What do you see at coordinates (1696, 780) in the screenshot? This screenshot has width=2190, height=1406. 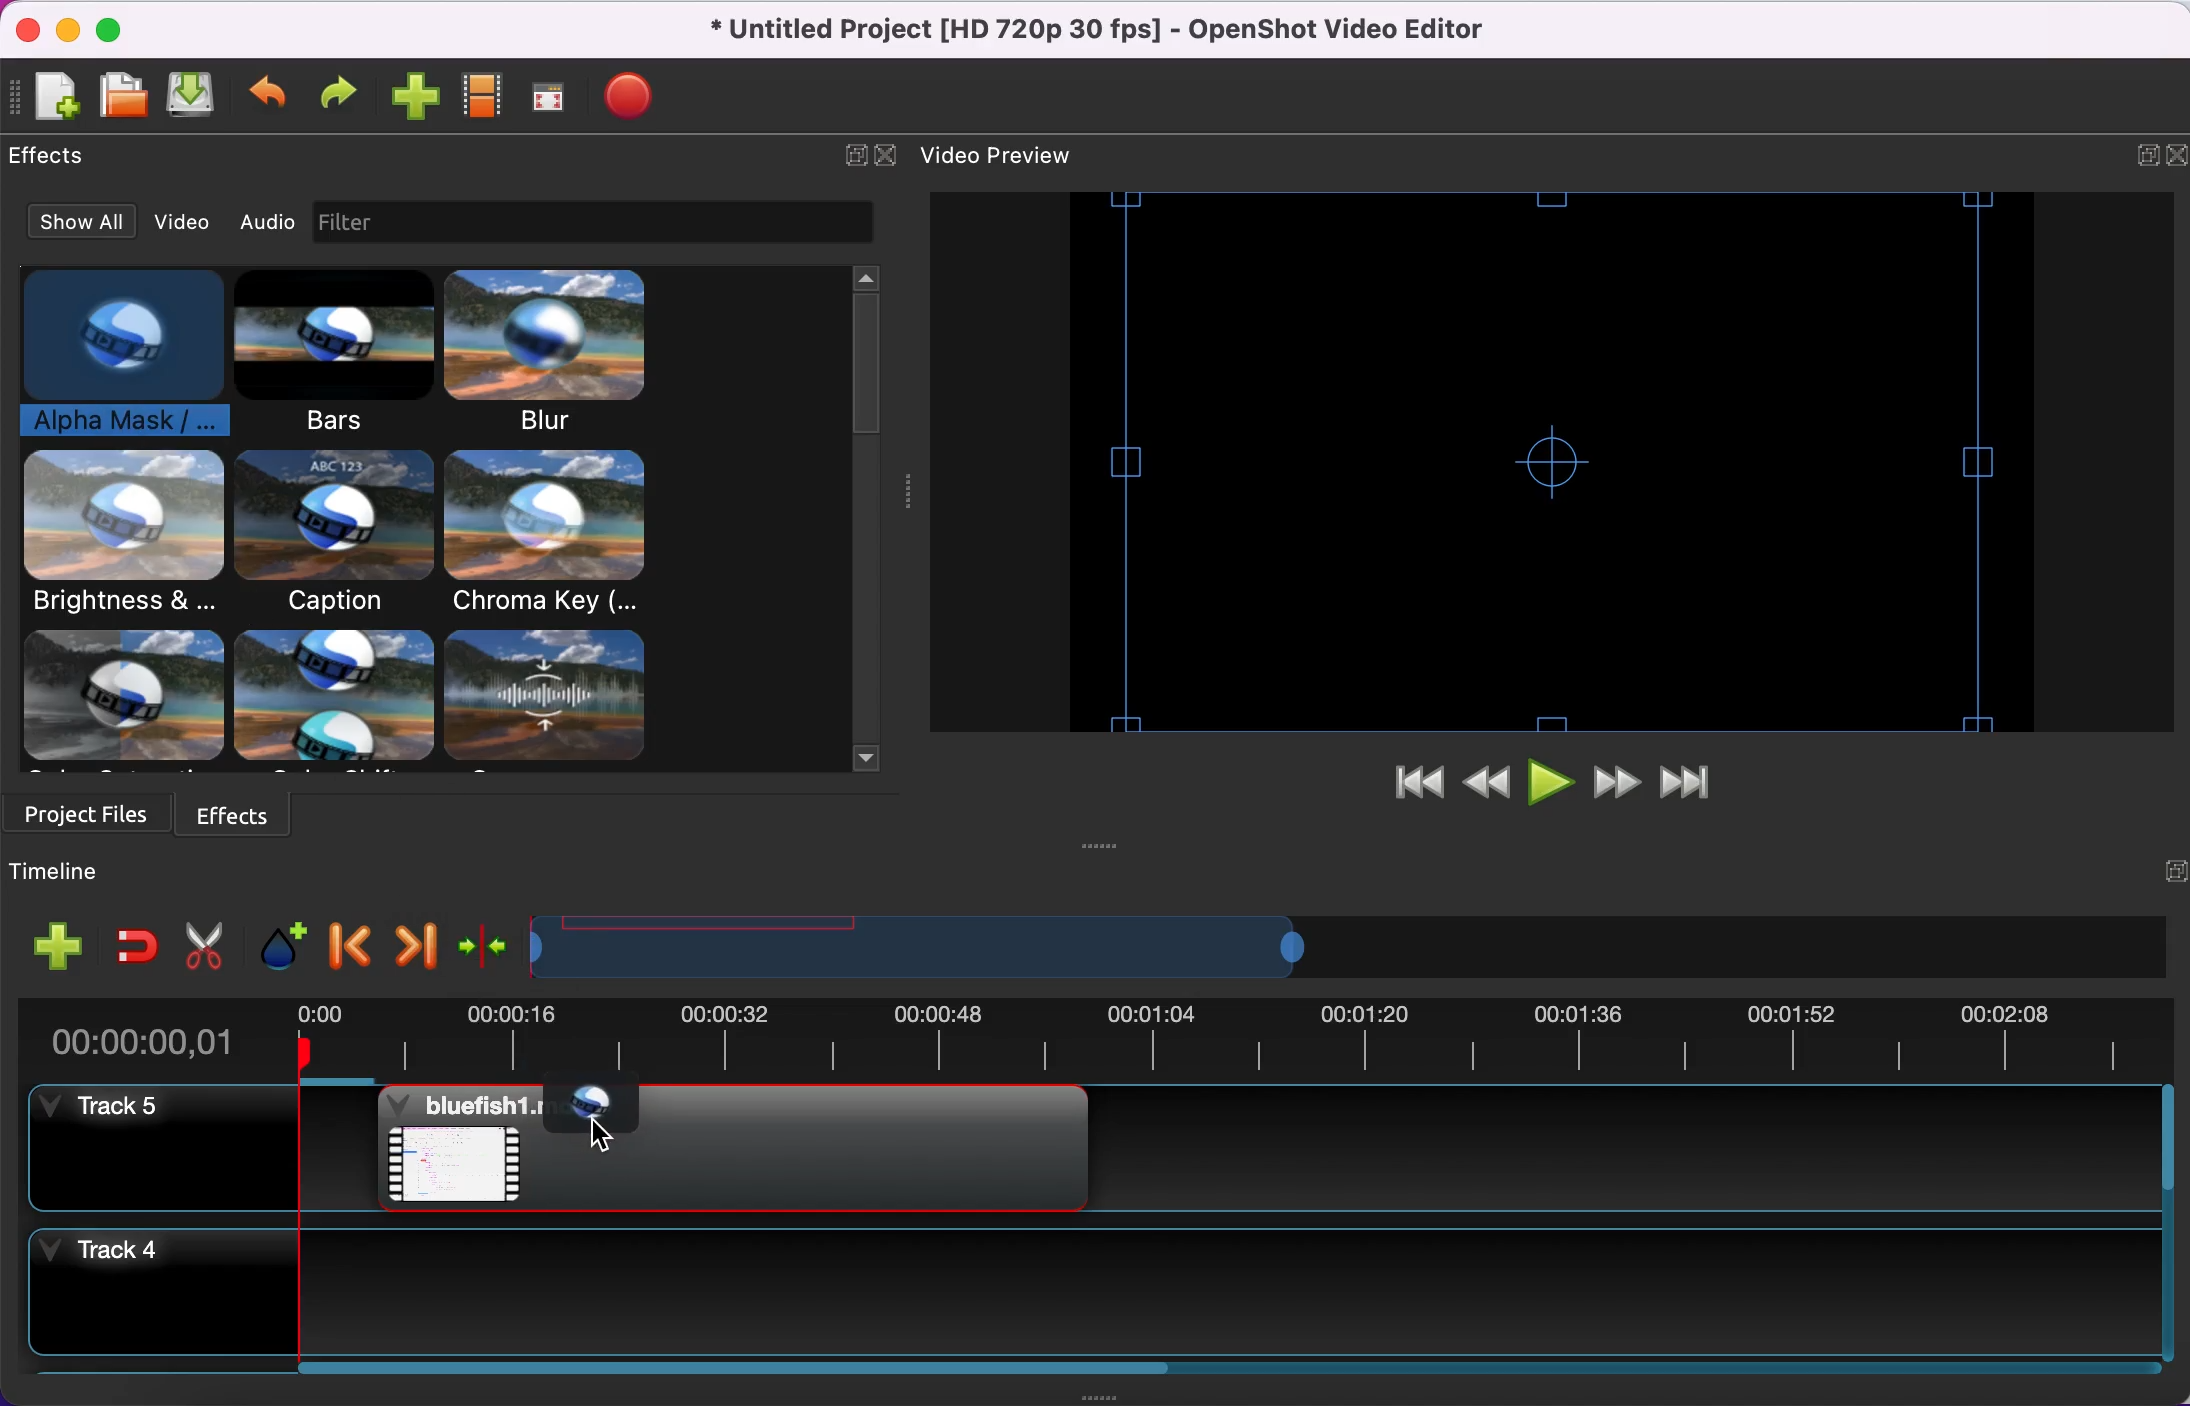 I see `jump to end` at bounding box center [1696, 780].